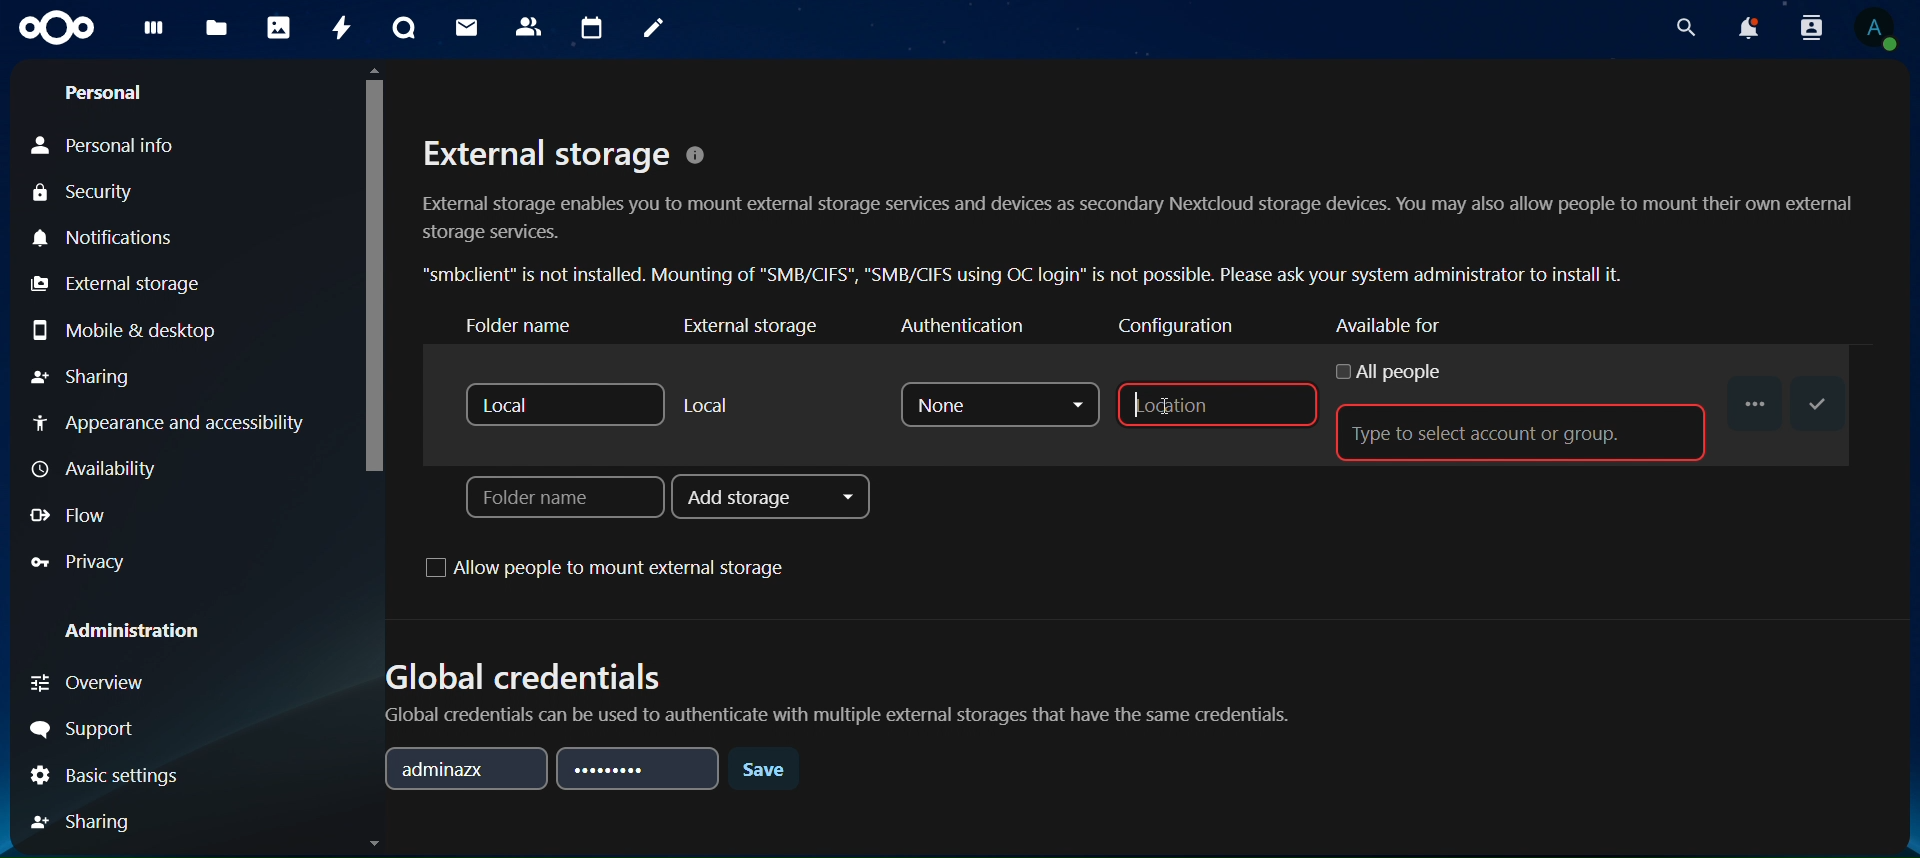 The image size is (1920, 858). I want to click on external storage, so click(114, 284).